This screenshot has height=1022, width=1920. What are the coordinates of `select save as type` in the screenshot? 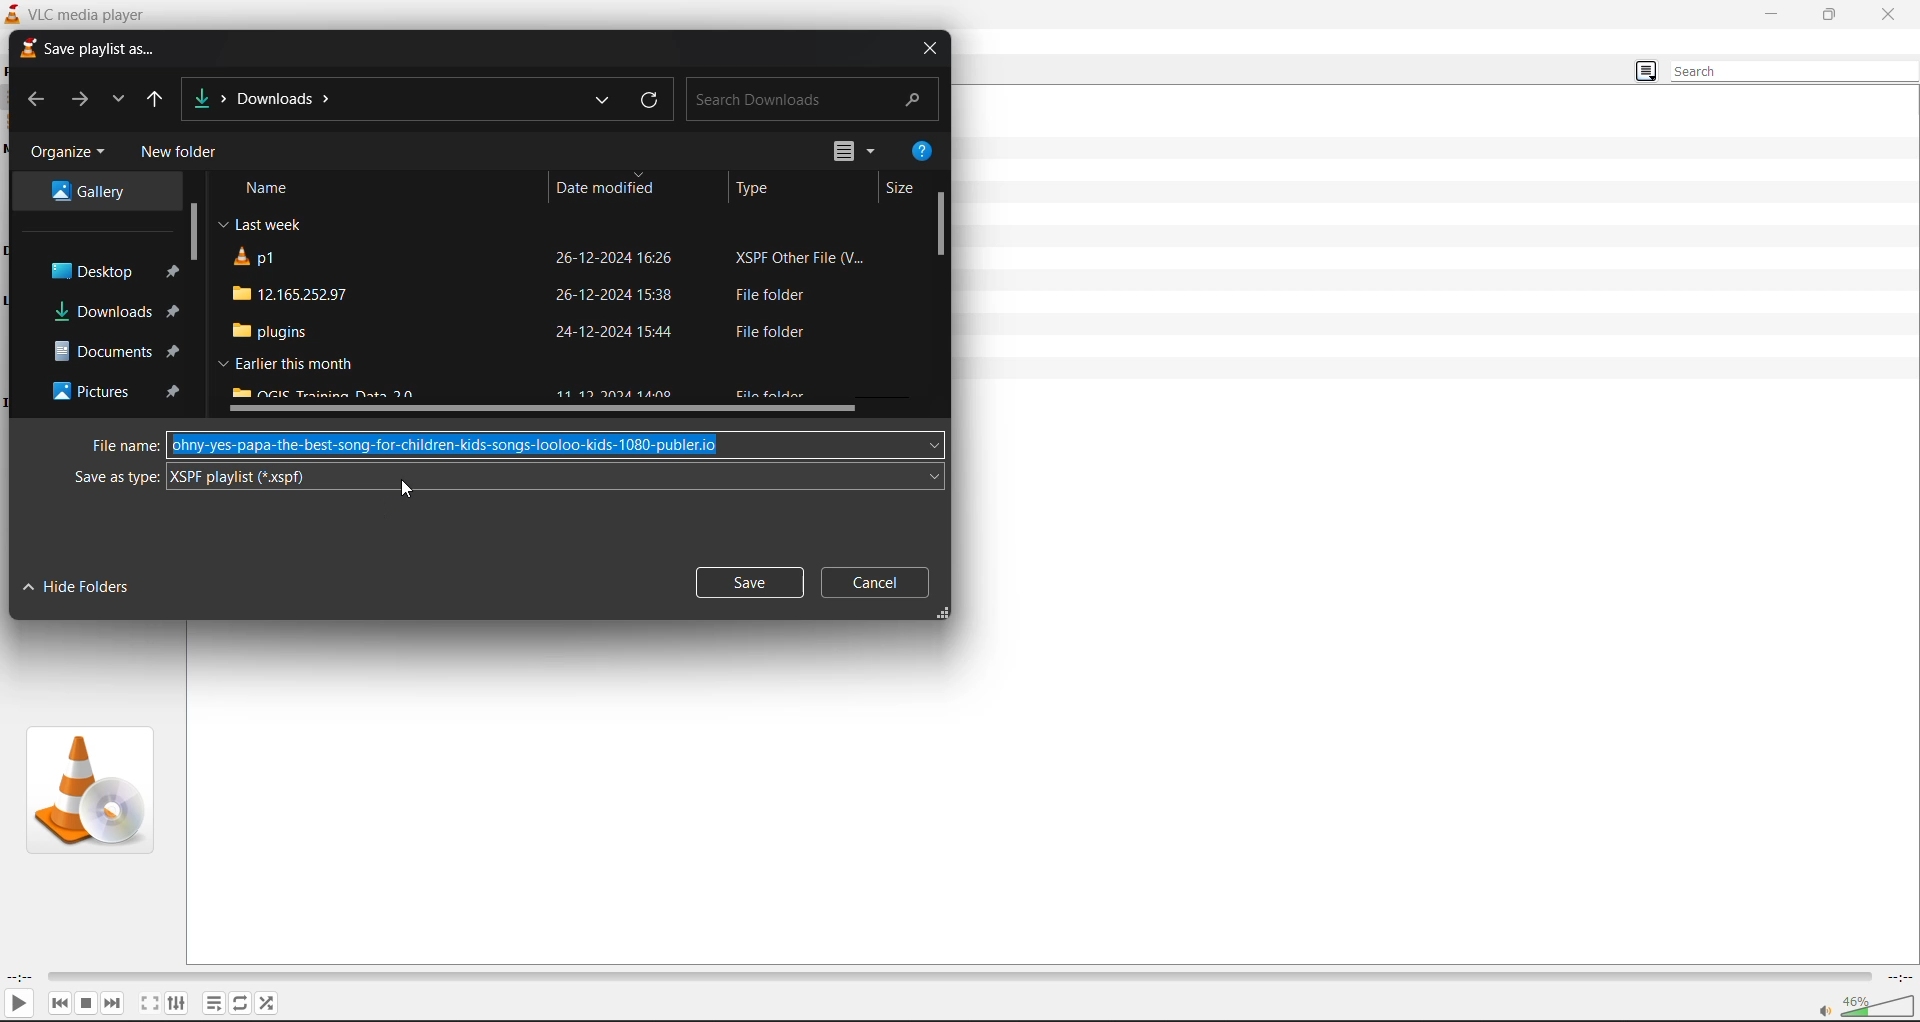 It's located at (557, 478).